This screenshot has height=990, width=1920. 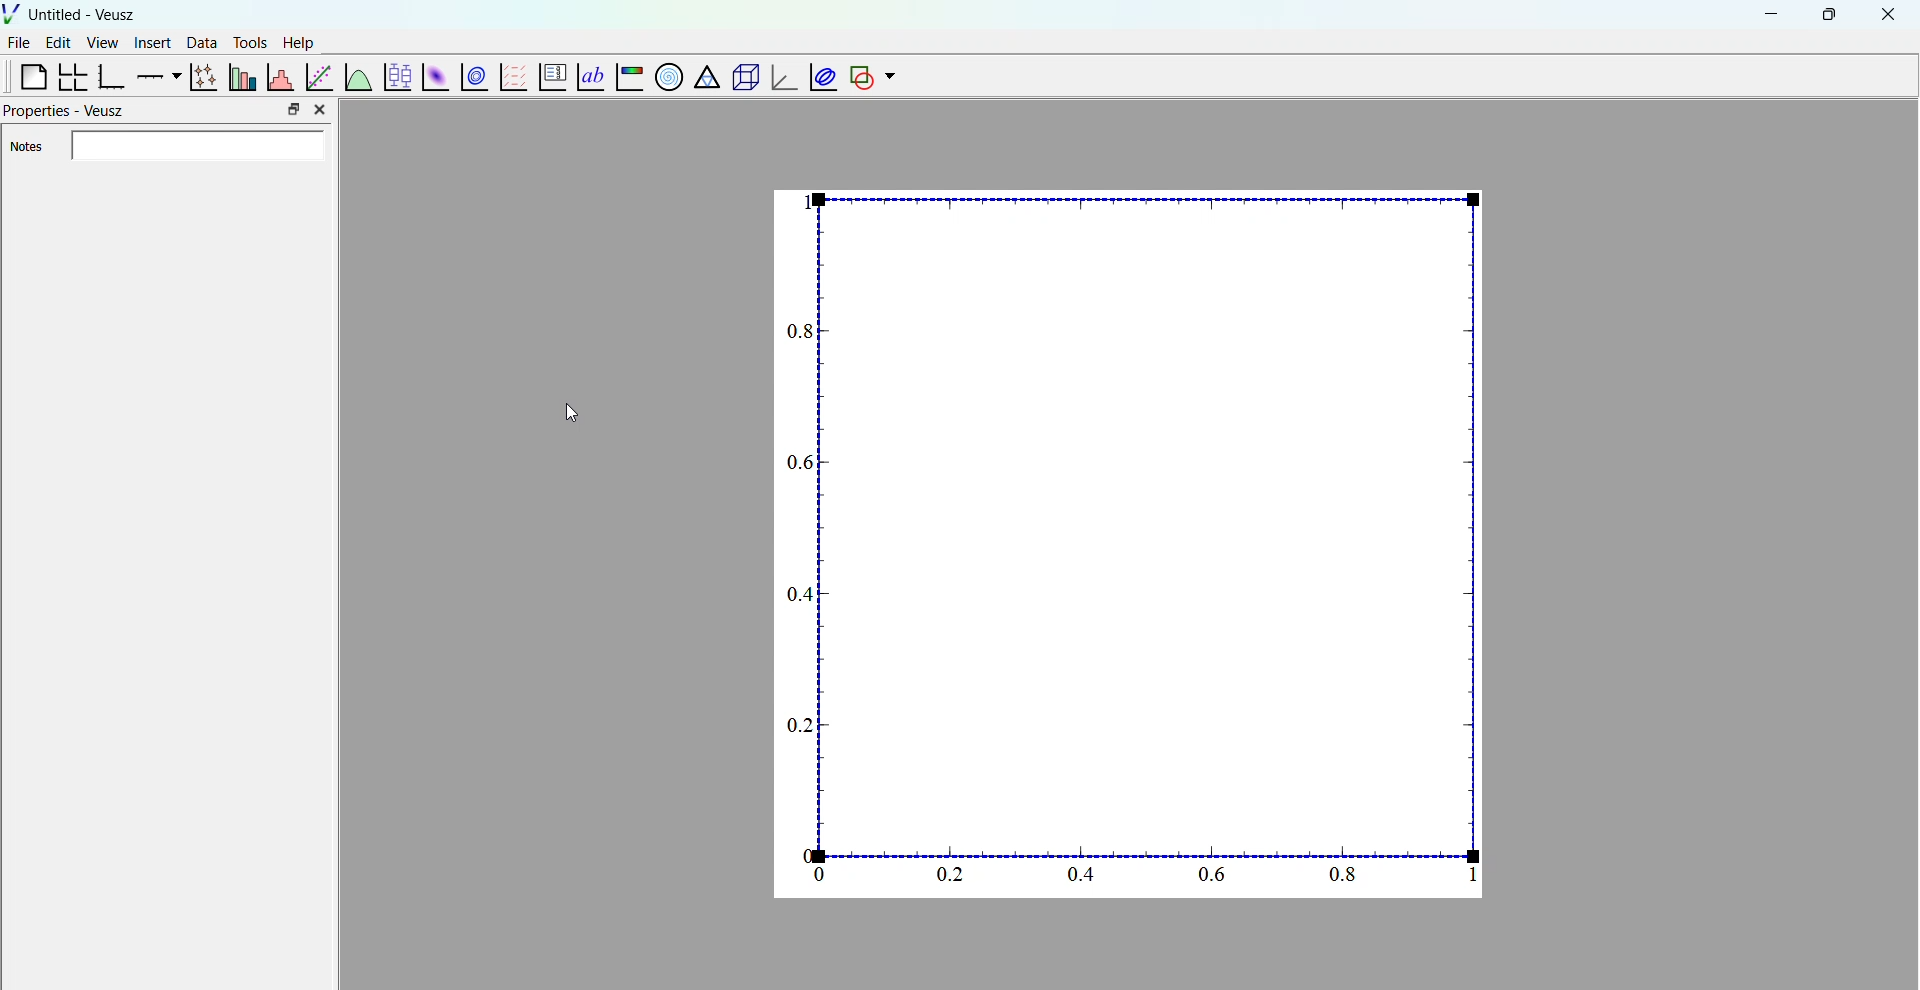 I want to click on plot a vector table, so click(x=511, y=76).